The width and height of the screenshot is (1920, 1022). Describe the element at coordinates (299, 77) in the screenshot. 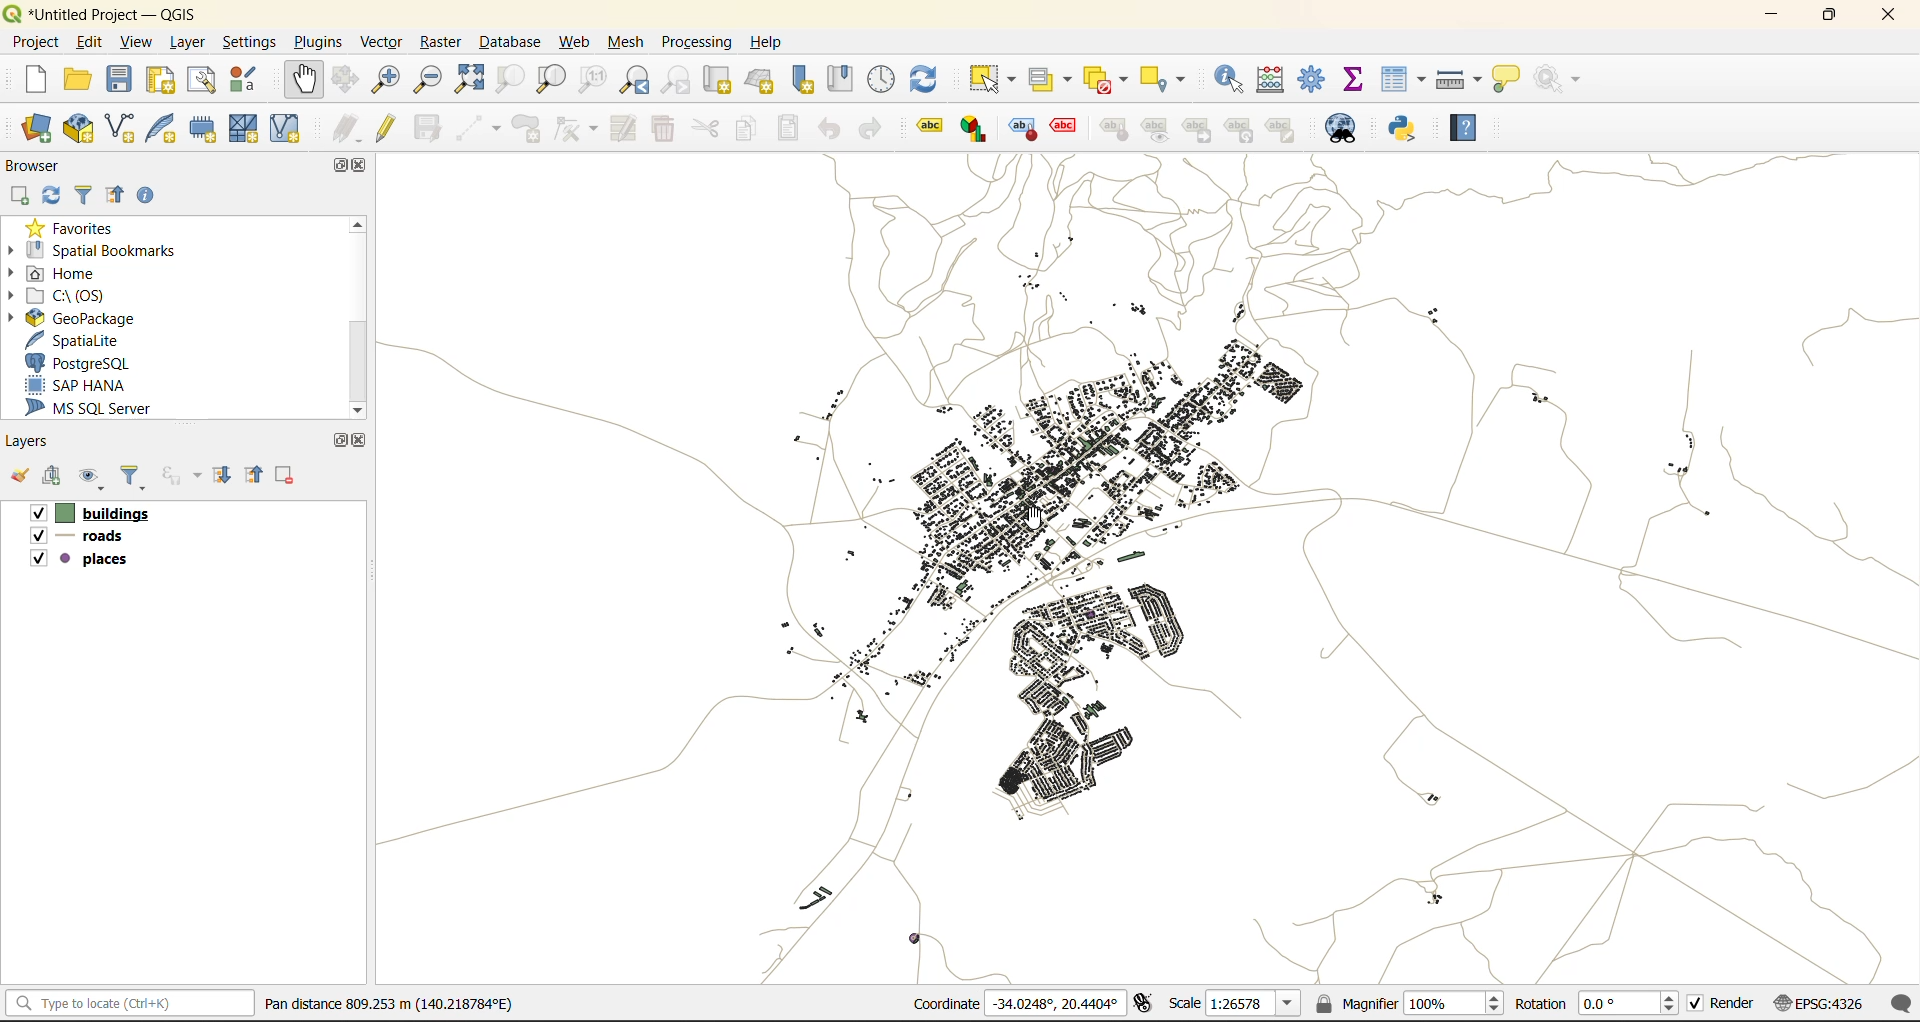

I see `pan map` at that location.